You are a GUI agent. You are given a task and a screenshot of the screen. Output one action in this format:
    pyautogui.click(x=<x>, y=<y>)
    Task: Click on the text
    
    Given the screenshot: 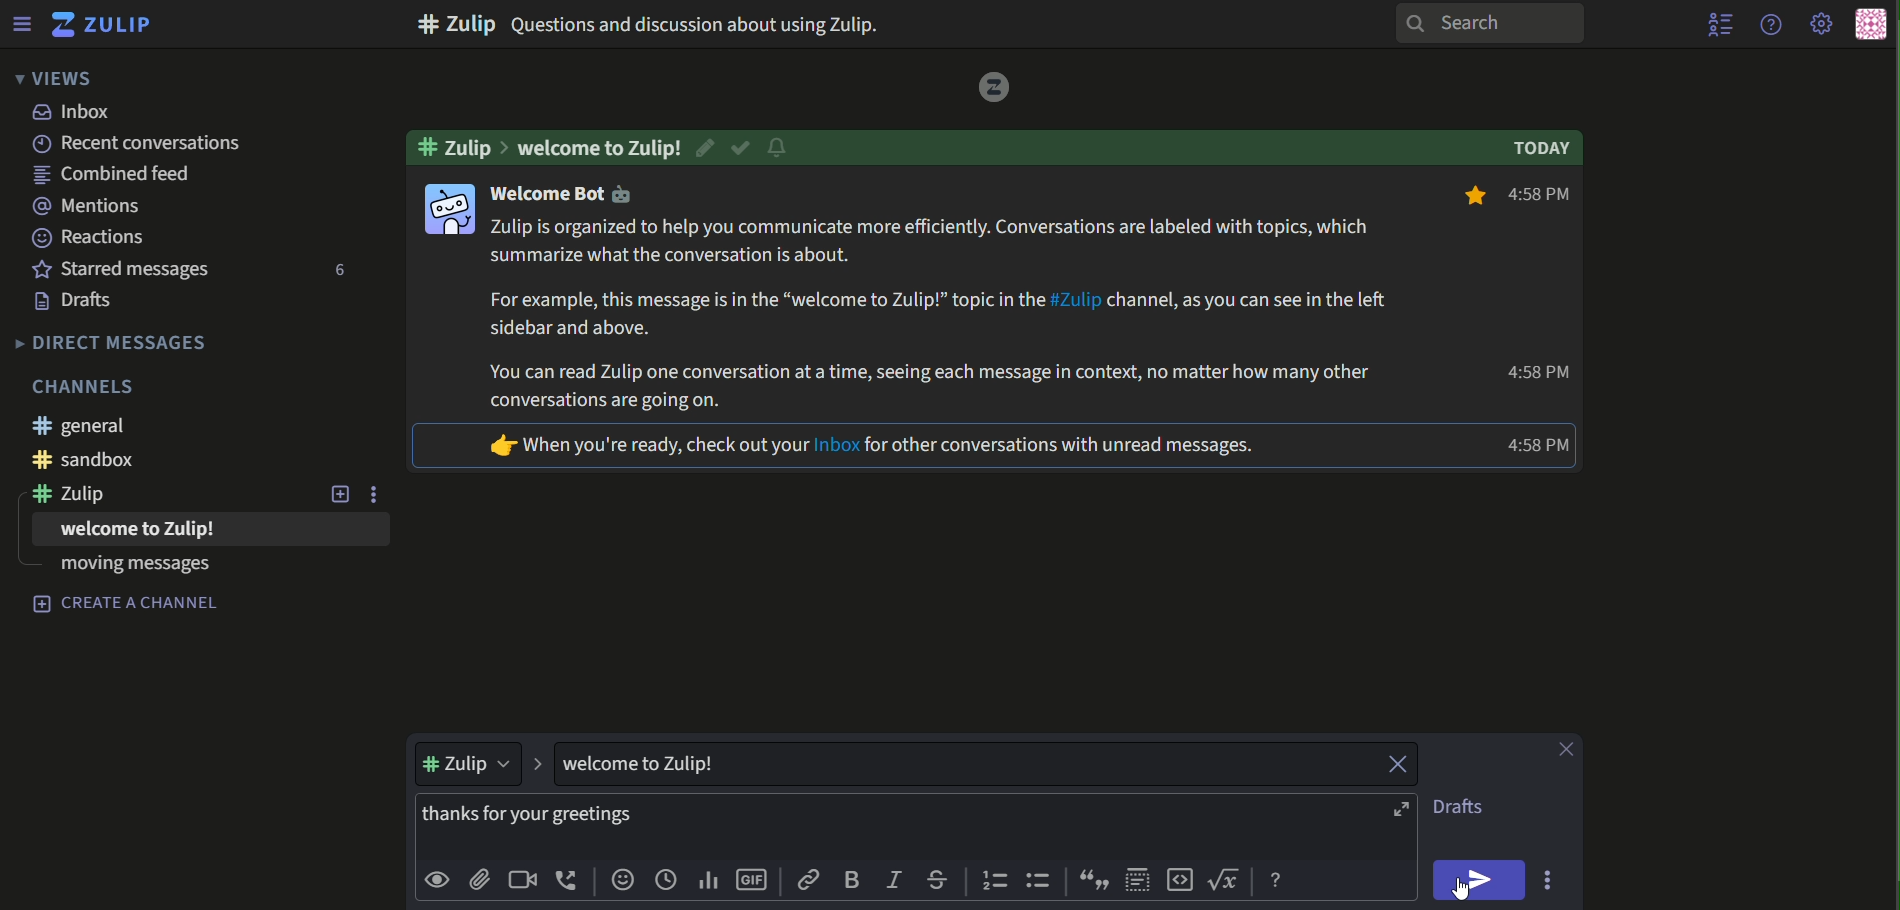 What is the action you would take?
    pyautogui.click(x=462, y=146)
    